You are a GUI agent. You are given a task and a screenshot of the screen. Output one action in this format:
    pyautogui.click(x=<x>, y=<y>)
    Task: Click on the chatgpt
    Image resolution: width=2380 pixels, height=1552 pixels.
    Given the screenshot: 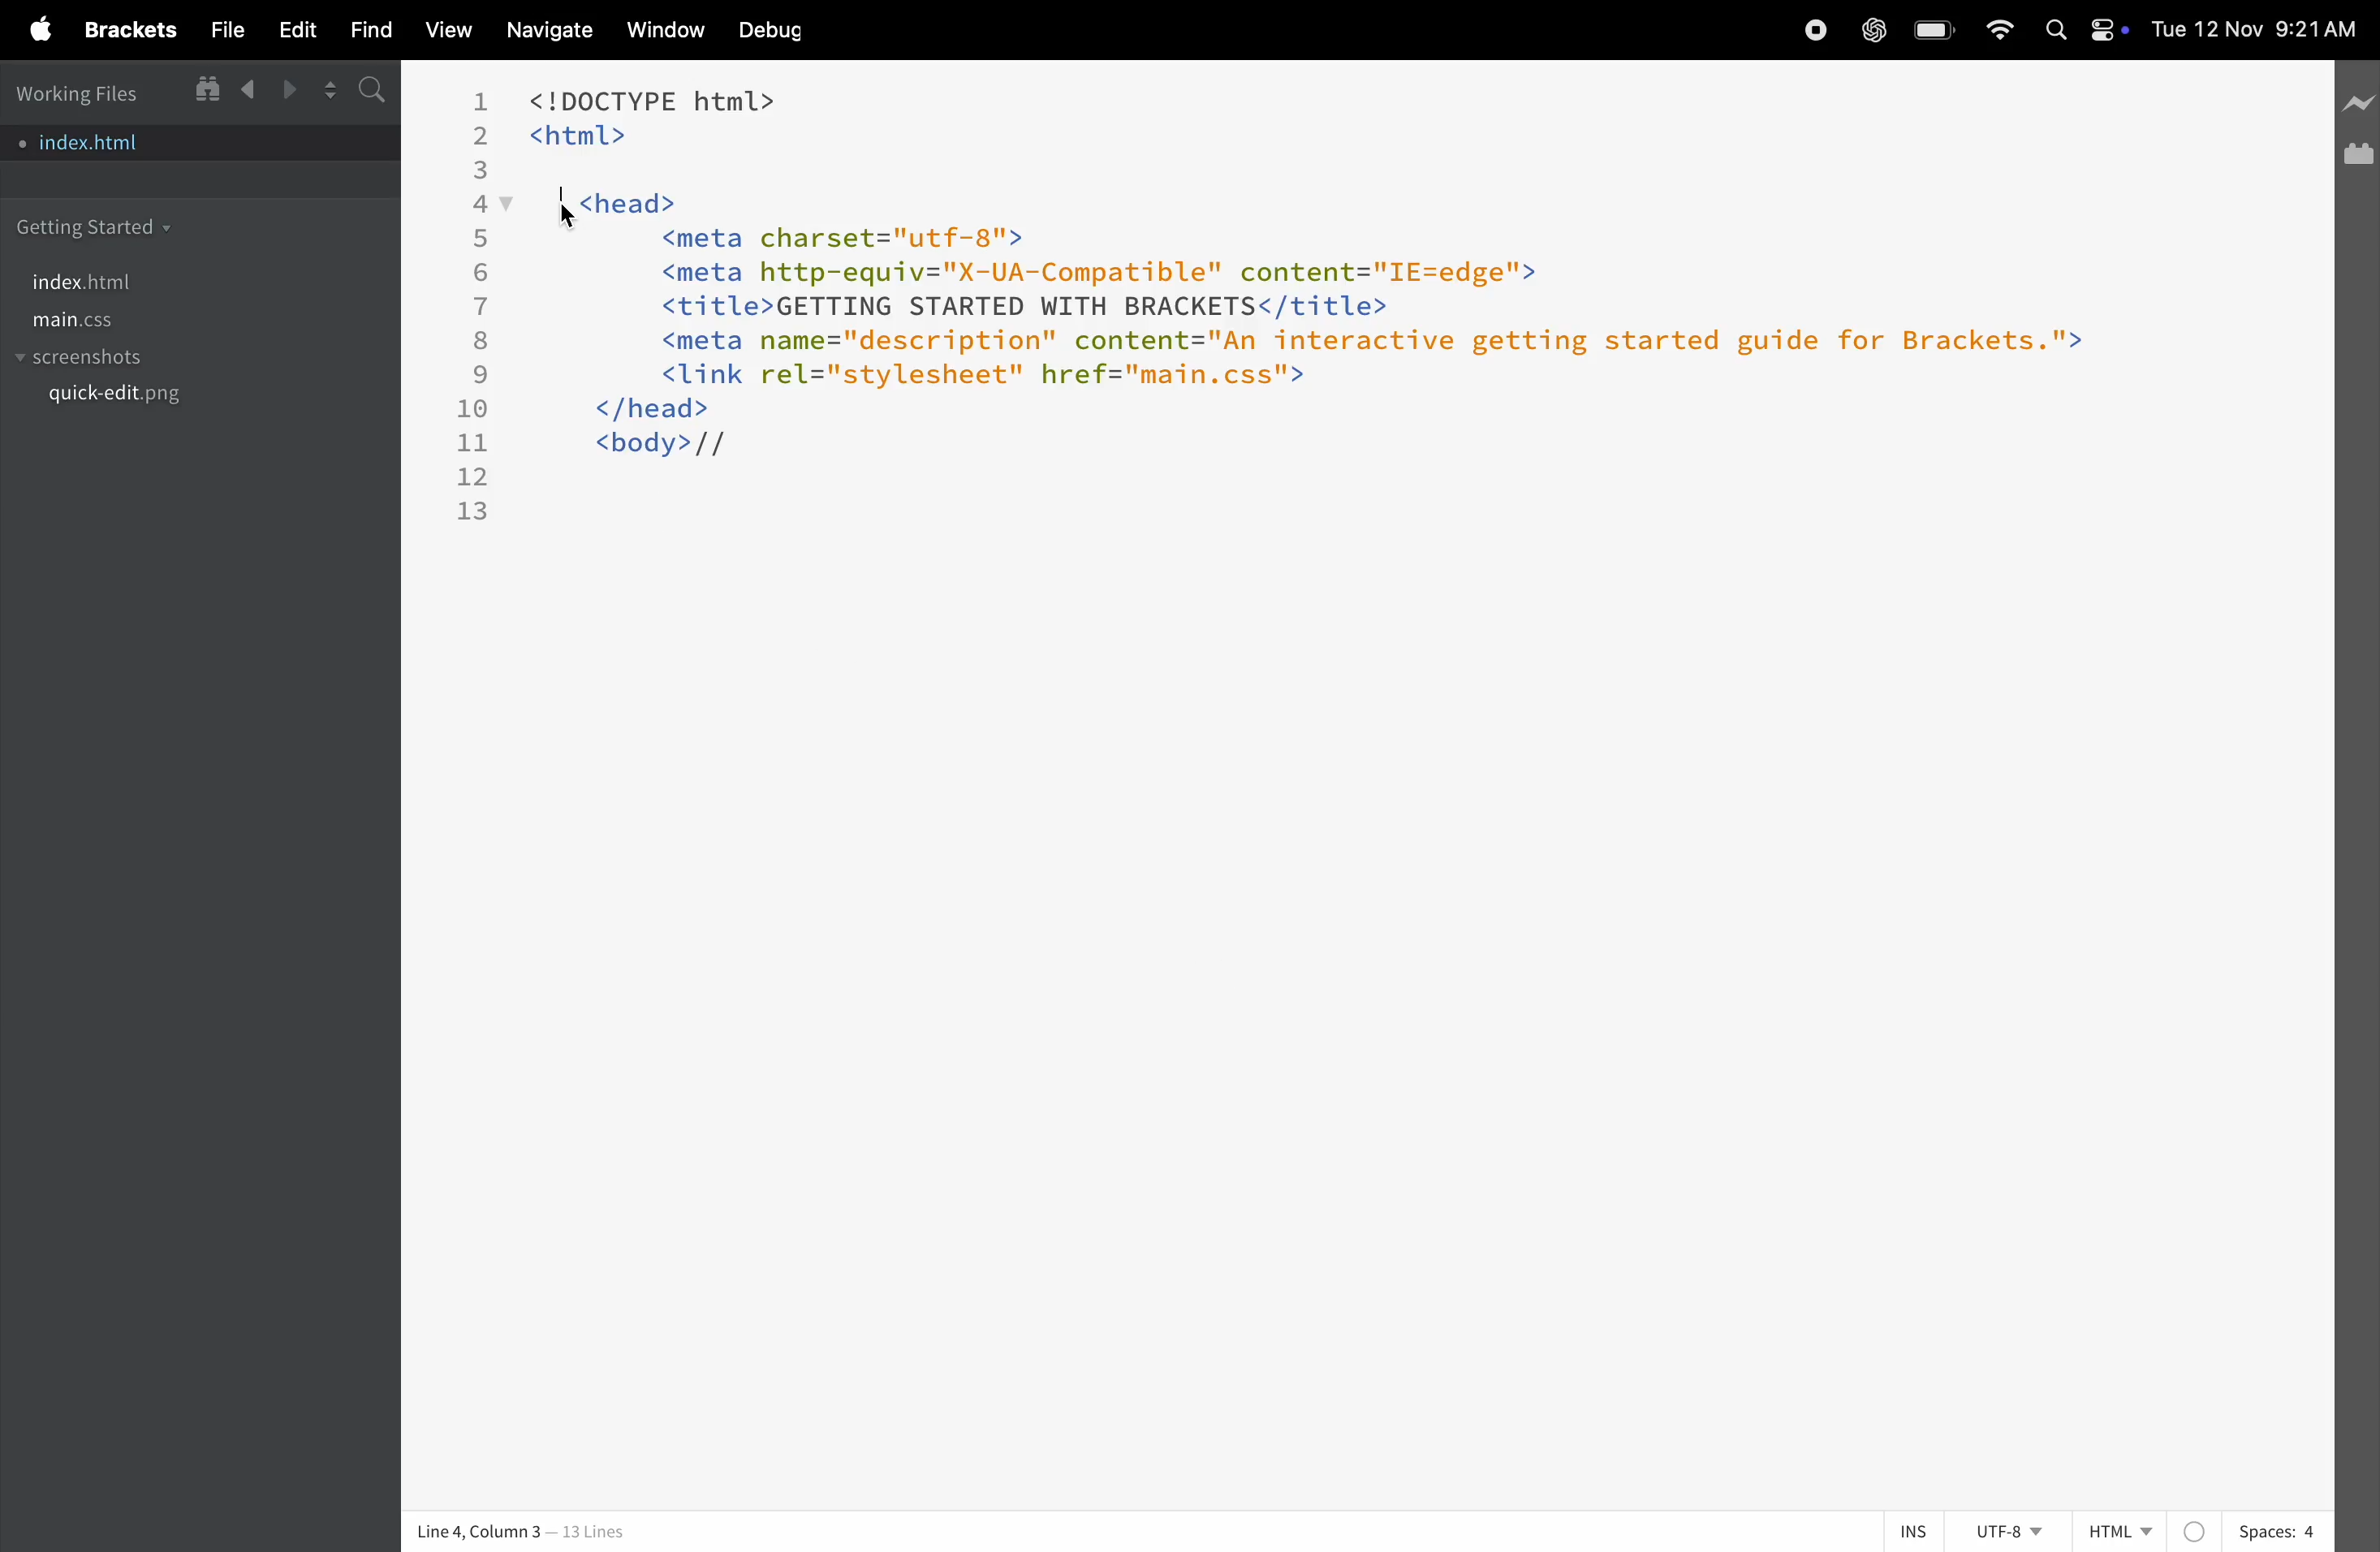 What is the action you would take?
    pyautogui.click(x=1869, y=30)
    